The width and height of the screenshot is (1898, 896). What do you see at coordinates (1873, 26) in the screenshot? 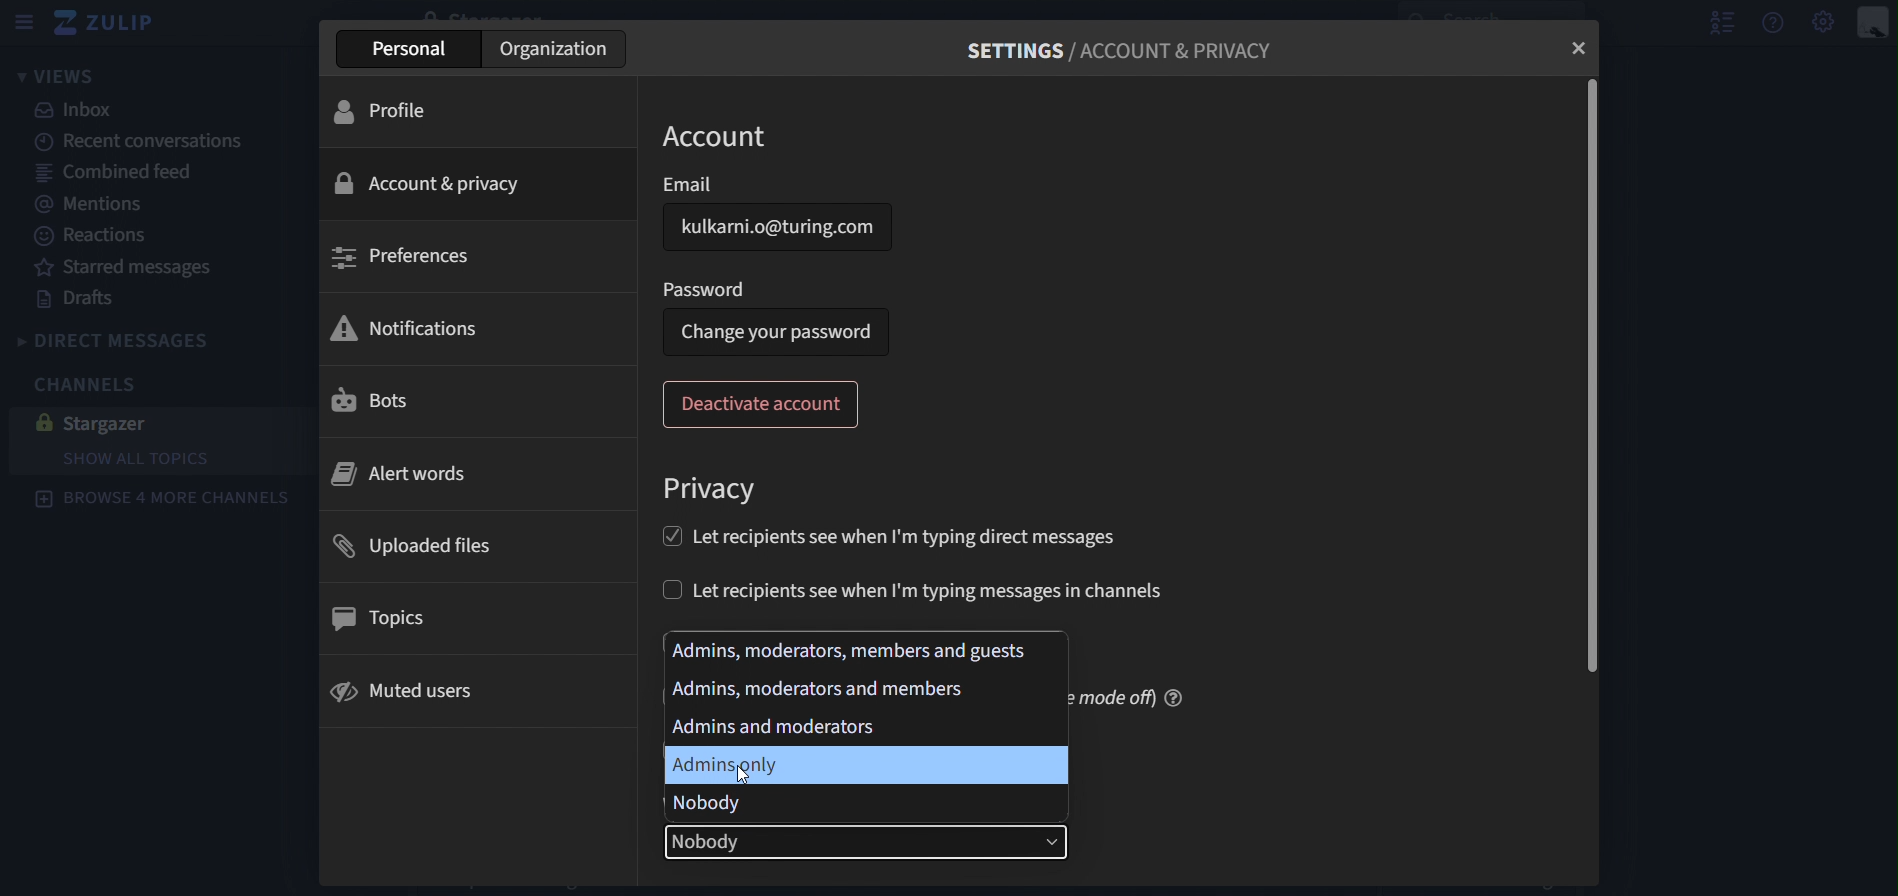
I see `personal menu` at bounding box center [1873, 26].